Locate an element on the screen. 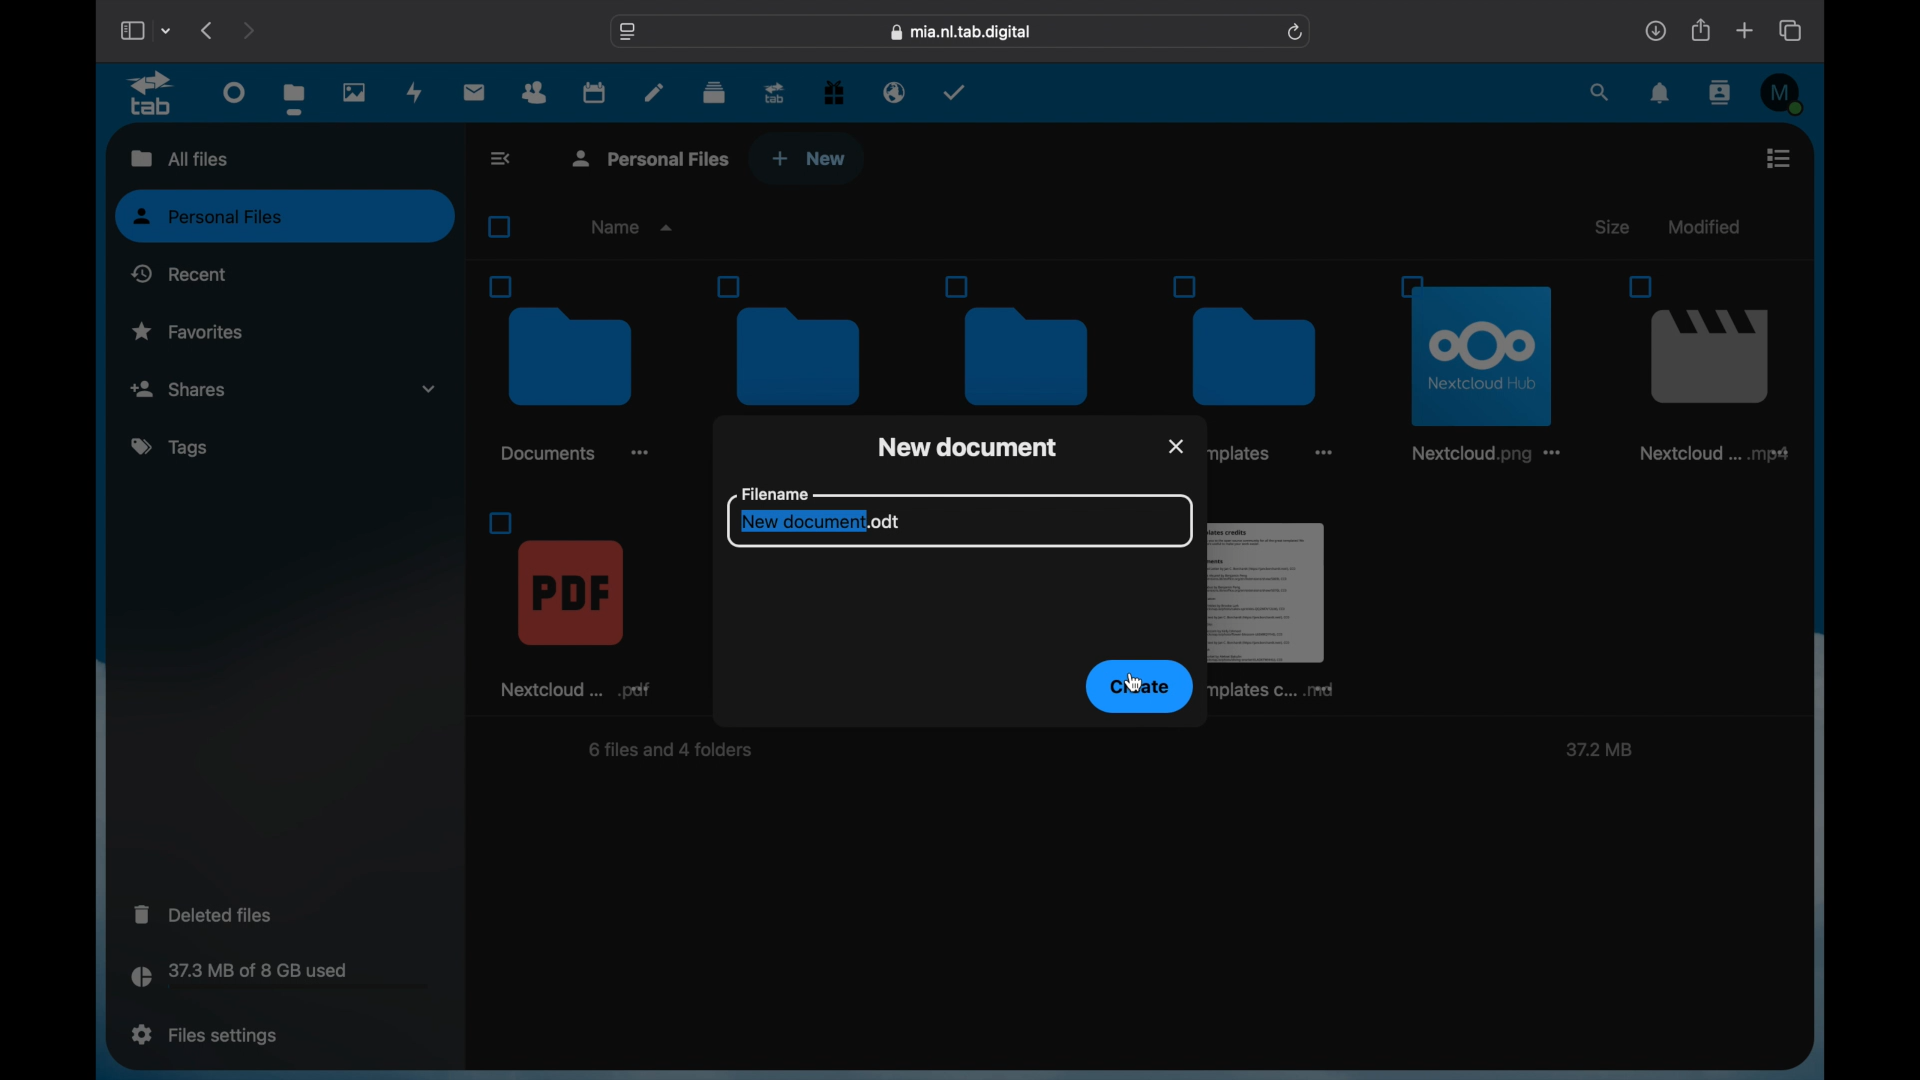 This screenshot has width=1920, height=1080. folder is located at coordinates (569, 368).